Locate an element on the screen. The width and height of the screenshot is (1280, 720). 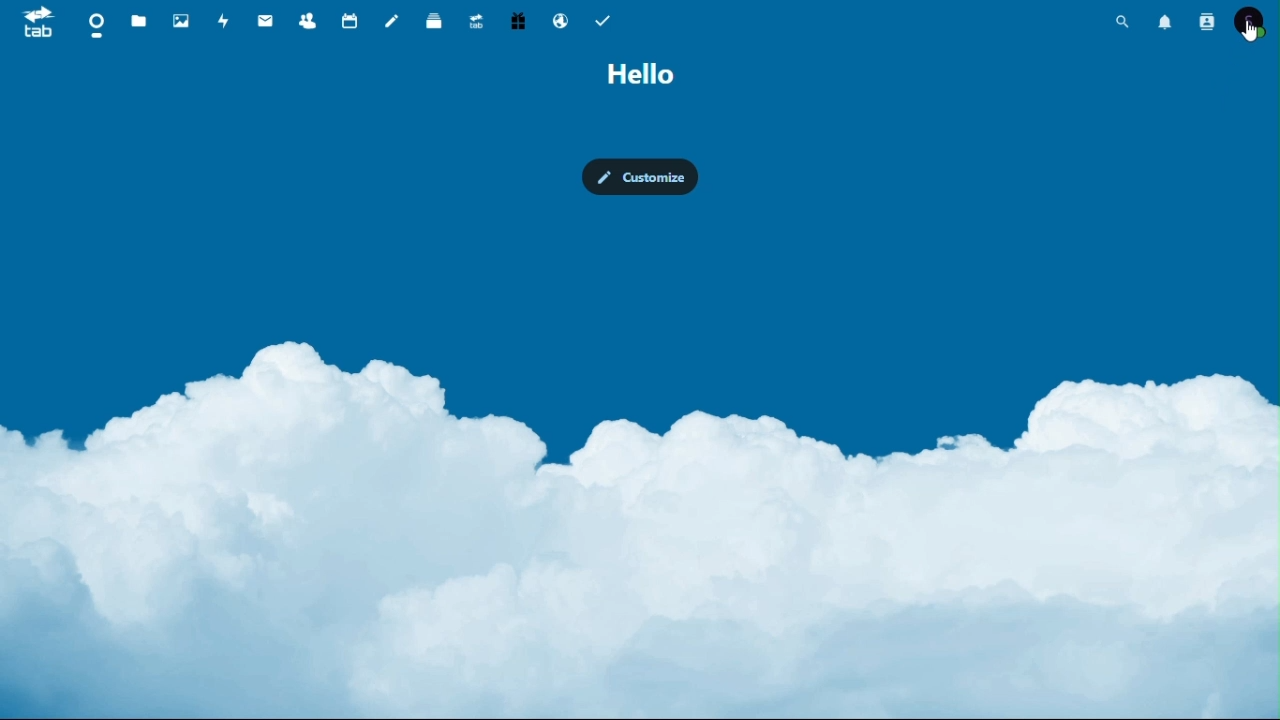
Notes is located at coordinates (393, 18).